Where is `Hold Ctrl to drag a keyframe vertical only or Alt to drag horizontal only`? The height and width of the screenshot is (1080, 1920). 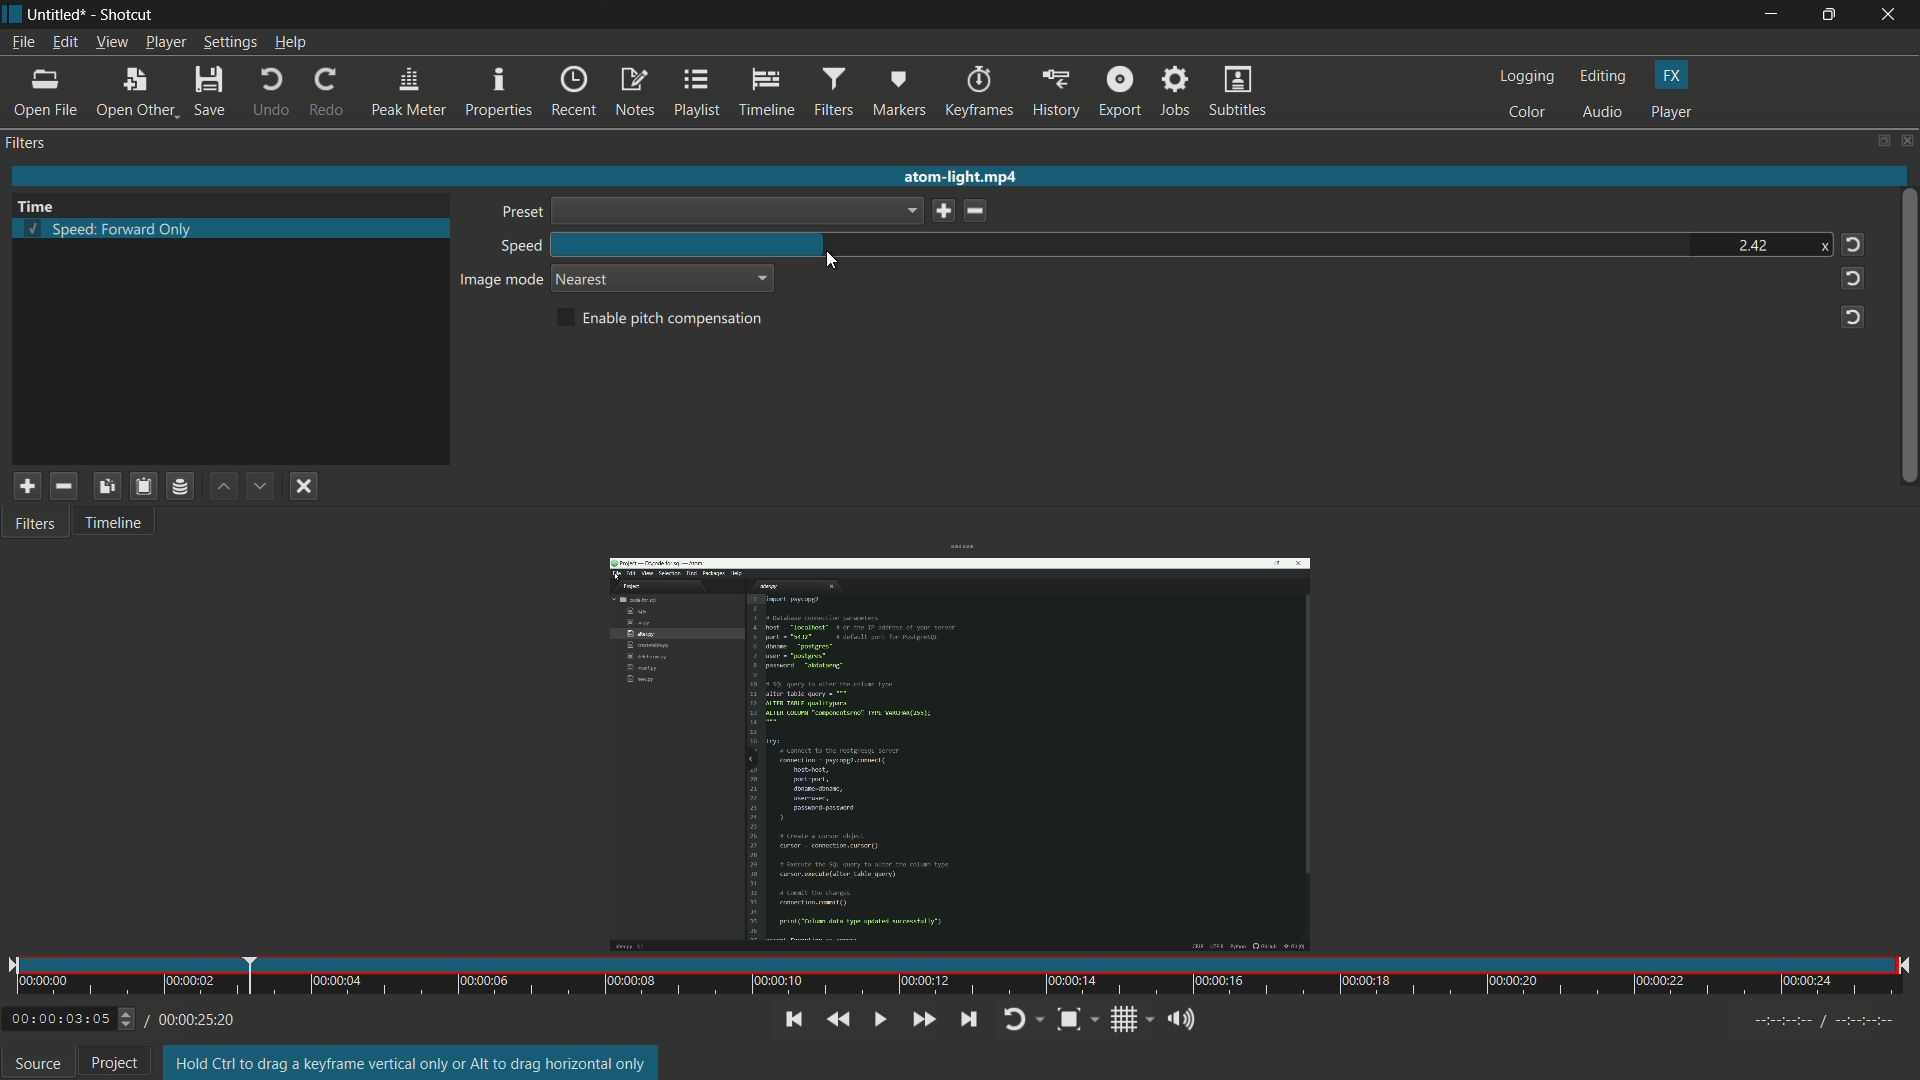
Hold Ctrl to drag a keyframe vertical only or Alt to drag horizontal only is located at coordinates (413, 1063).